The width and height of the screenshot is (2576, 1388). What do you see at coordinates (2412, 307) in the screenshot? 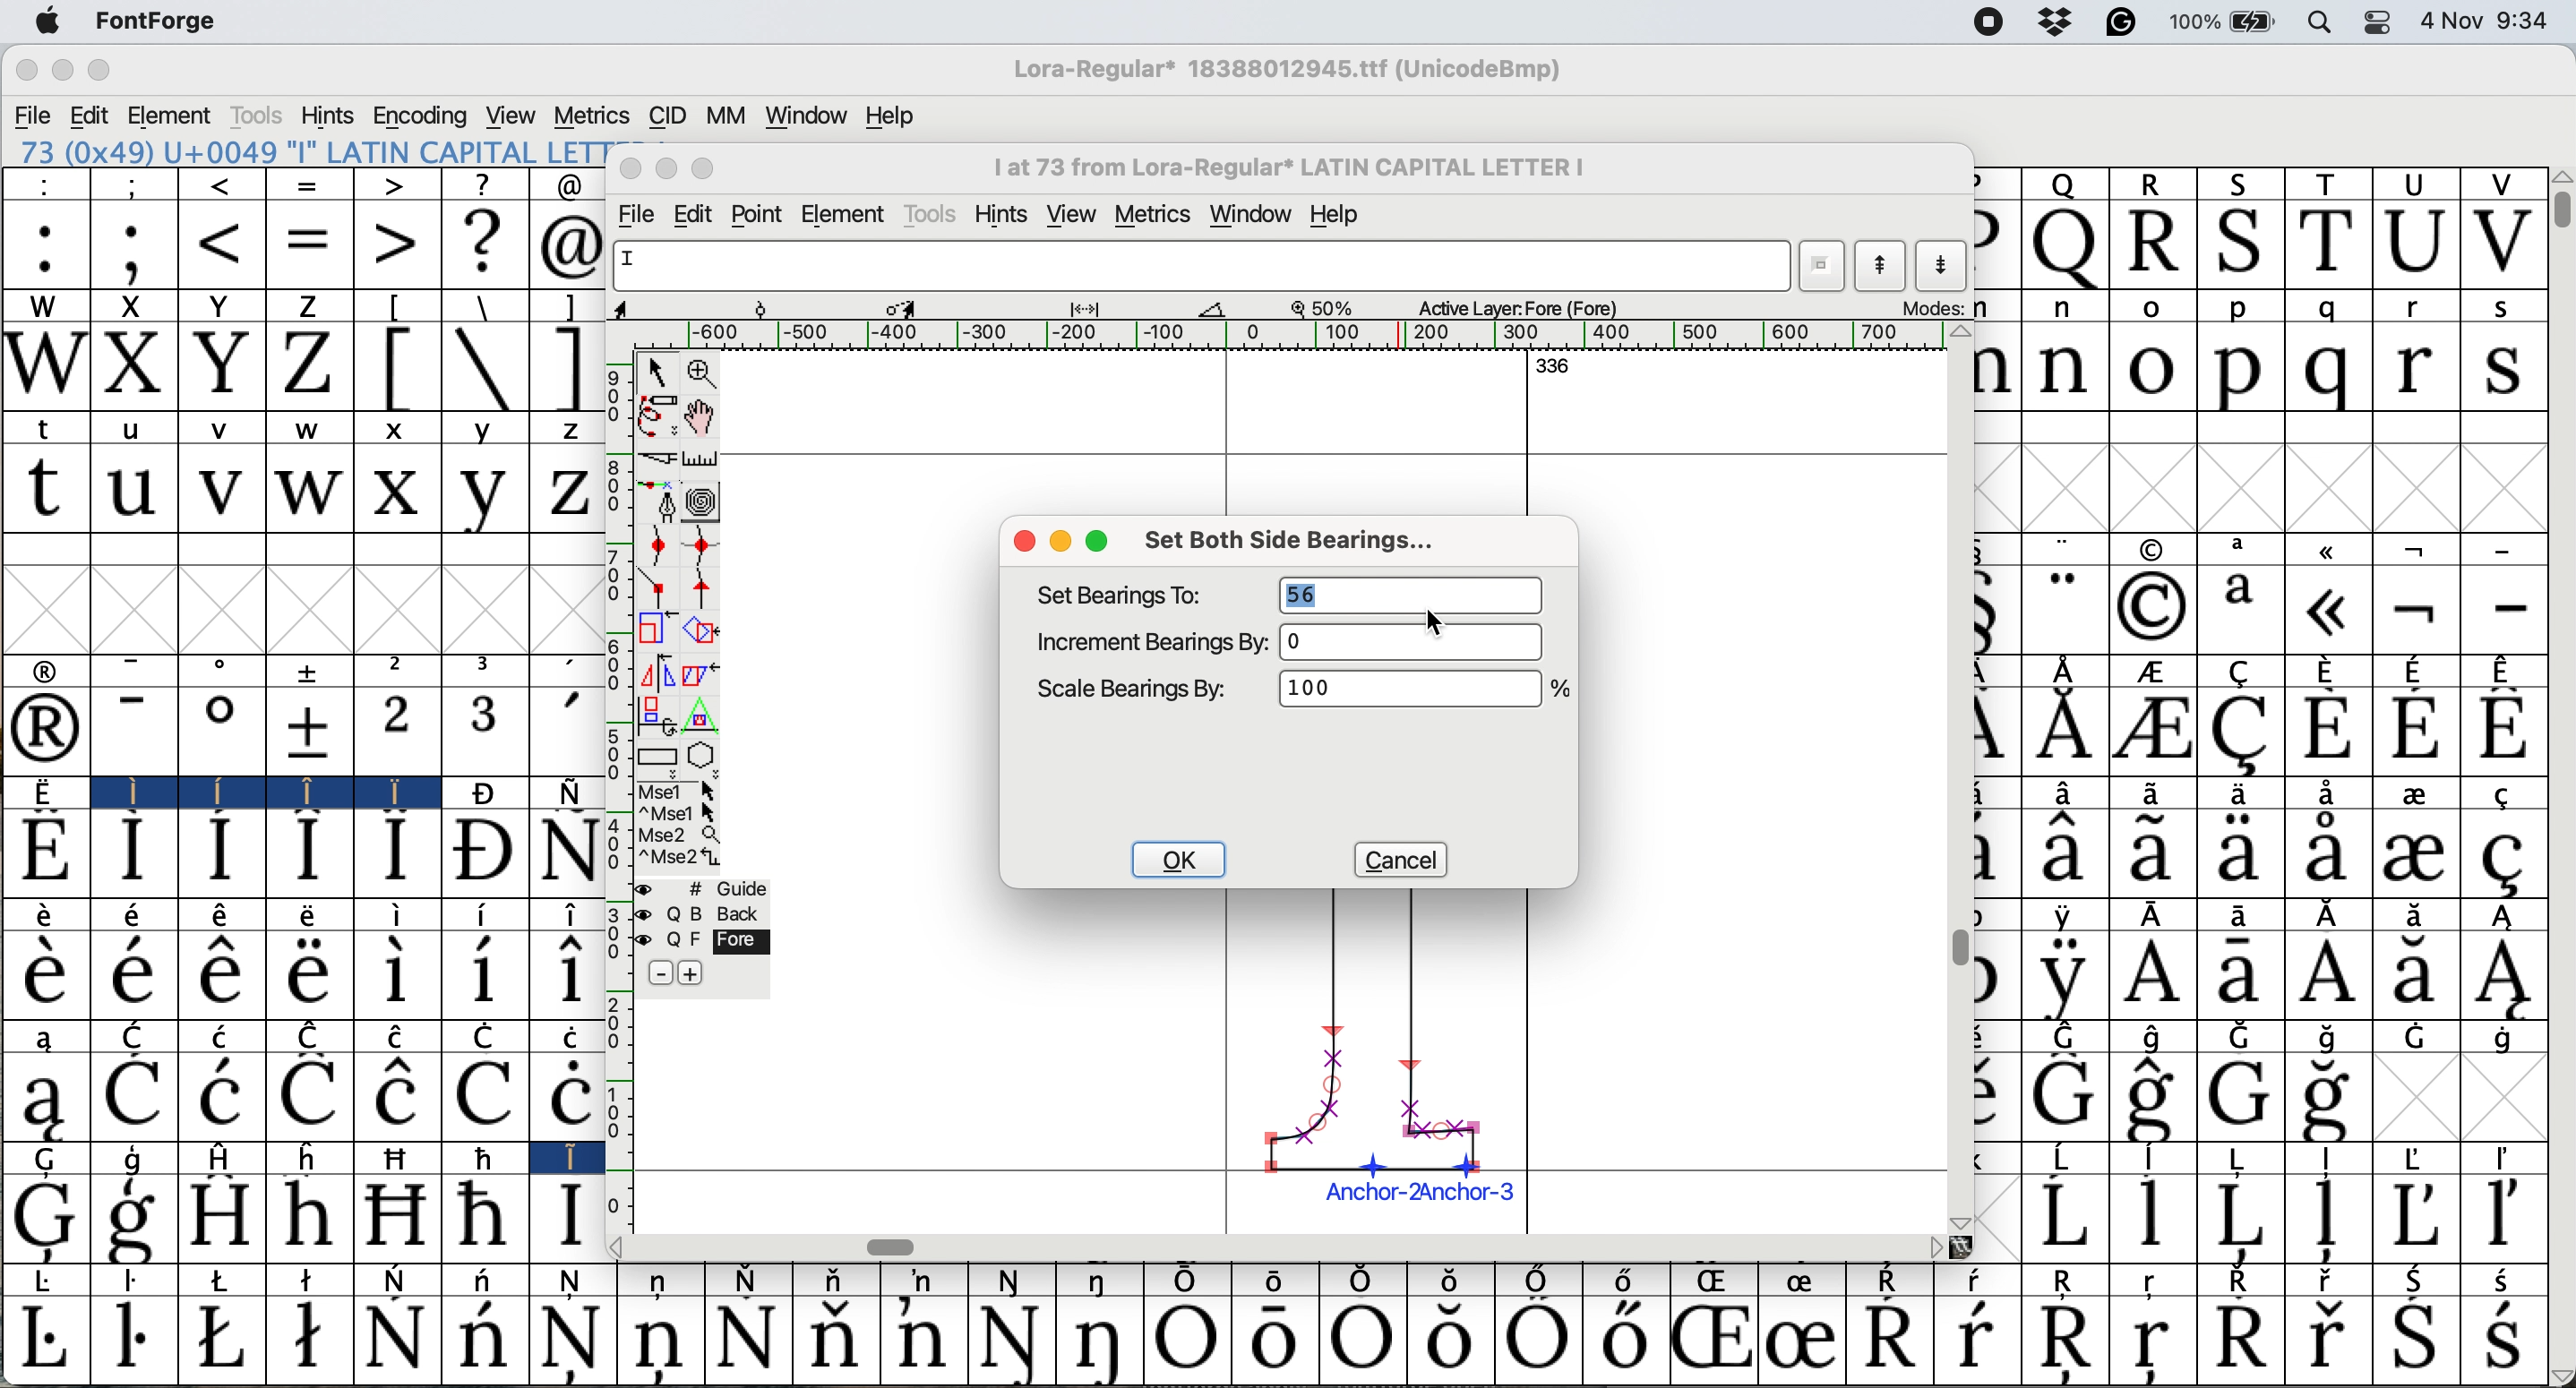
I see `r` at bounding box center [2412, 307].